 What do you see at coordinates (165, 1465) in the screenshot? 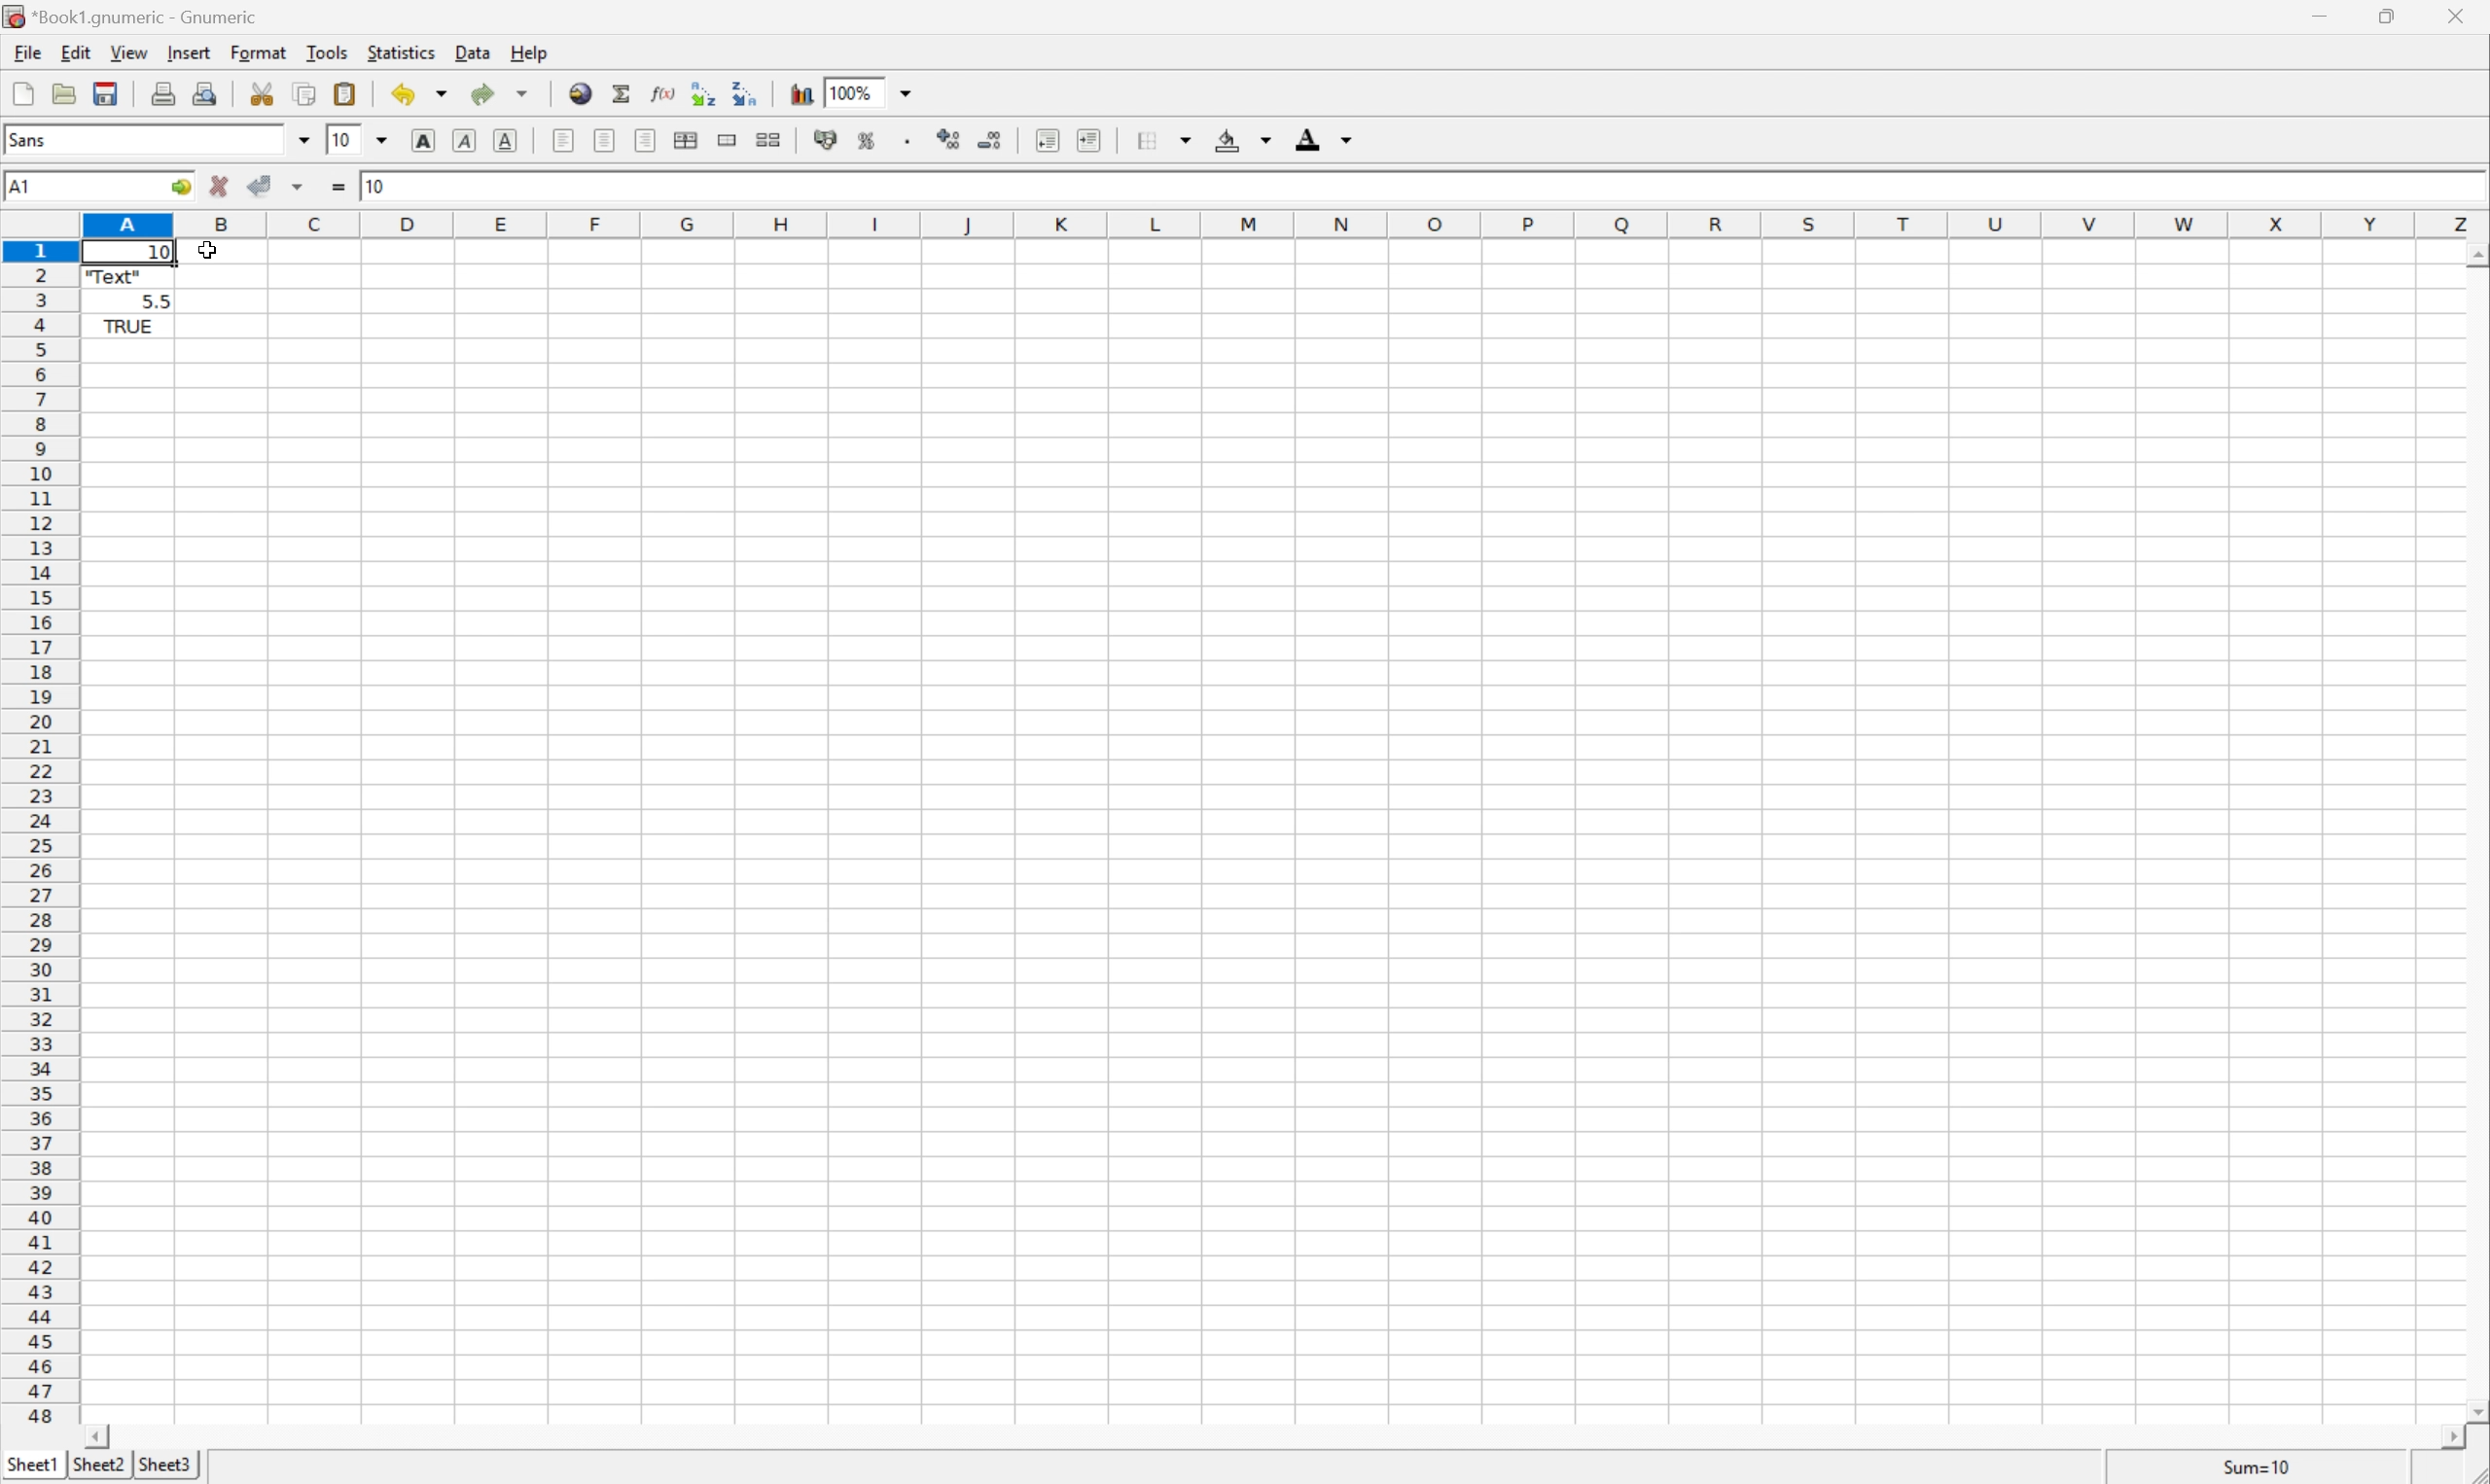
I see `Sheet3` at bounding box center [165, 1465].